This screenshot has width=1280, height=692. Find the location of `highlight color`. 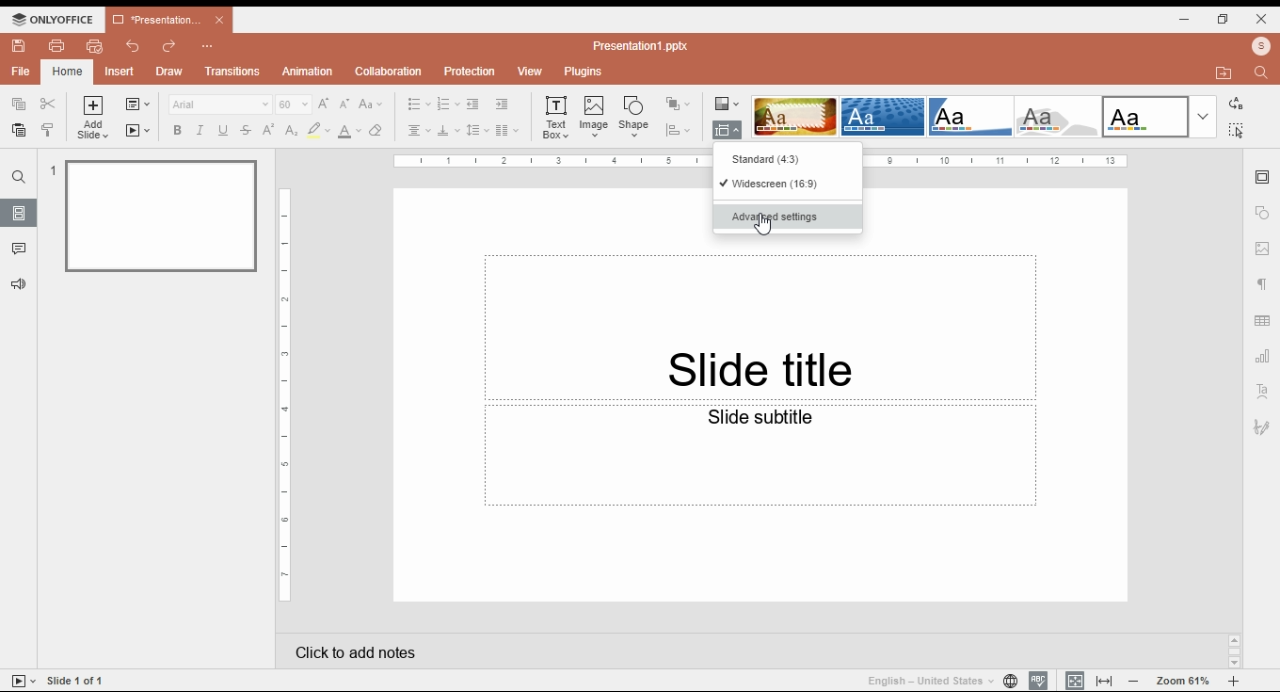

highlight color is located at coordinates (318, 130).